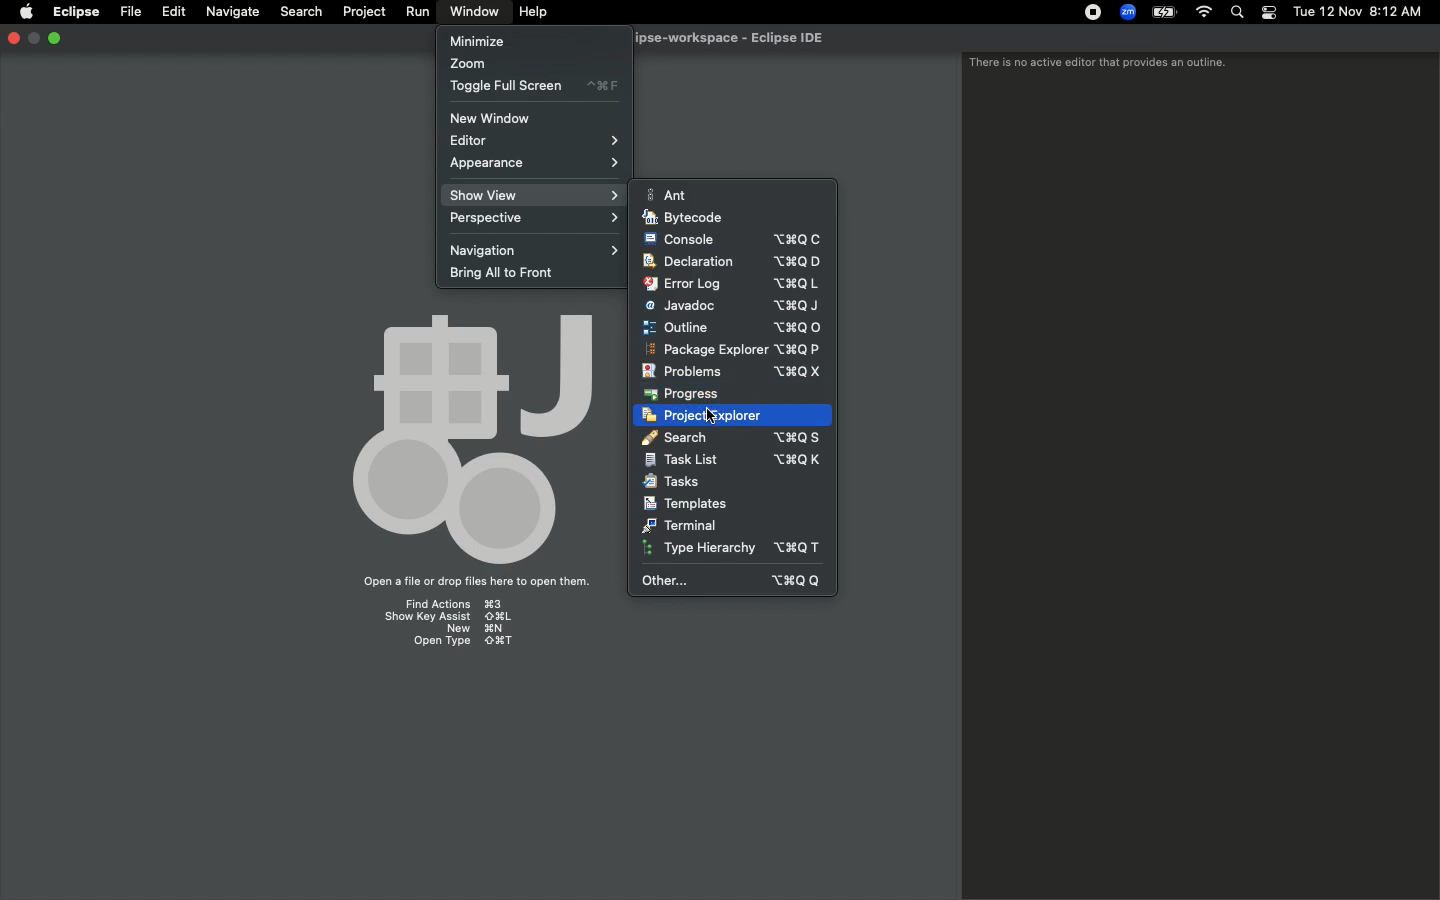  Describe the element at coordinates (230, 12) in the screenshot. I see `Navigate` at that location.